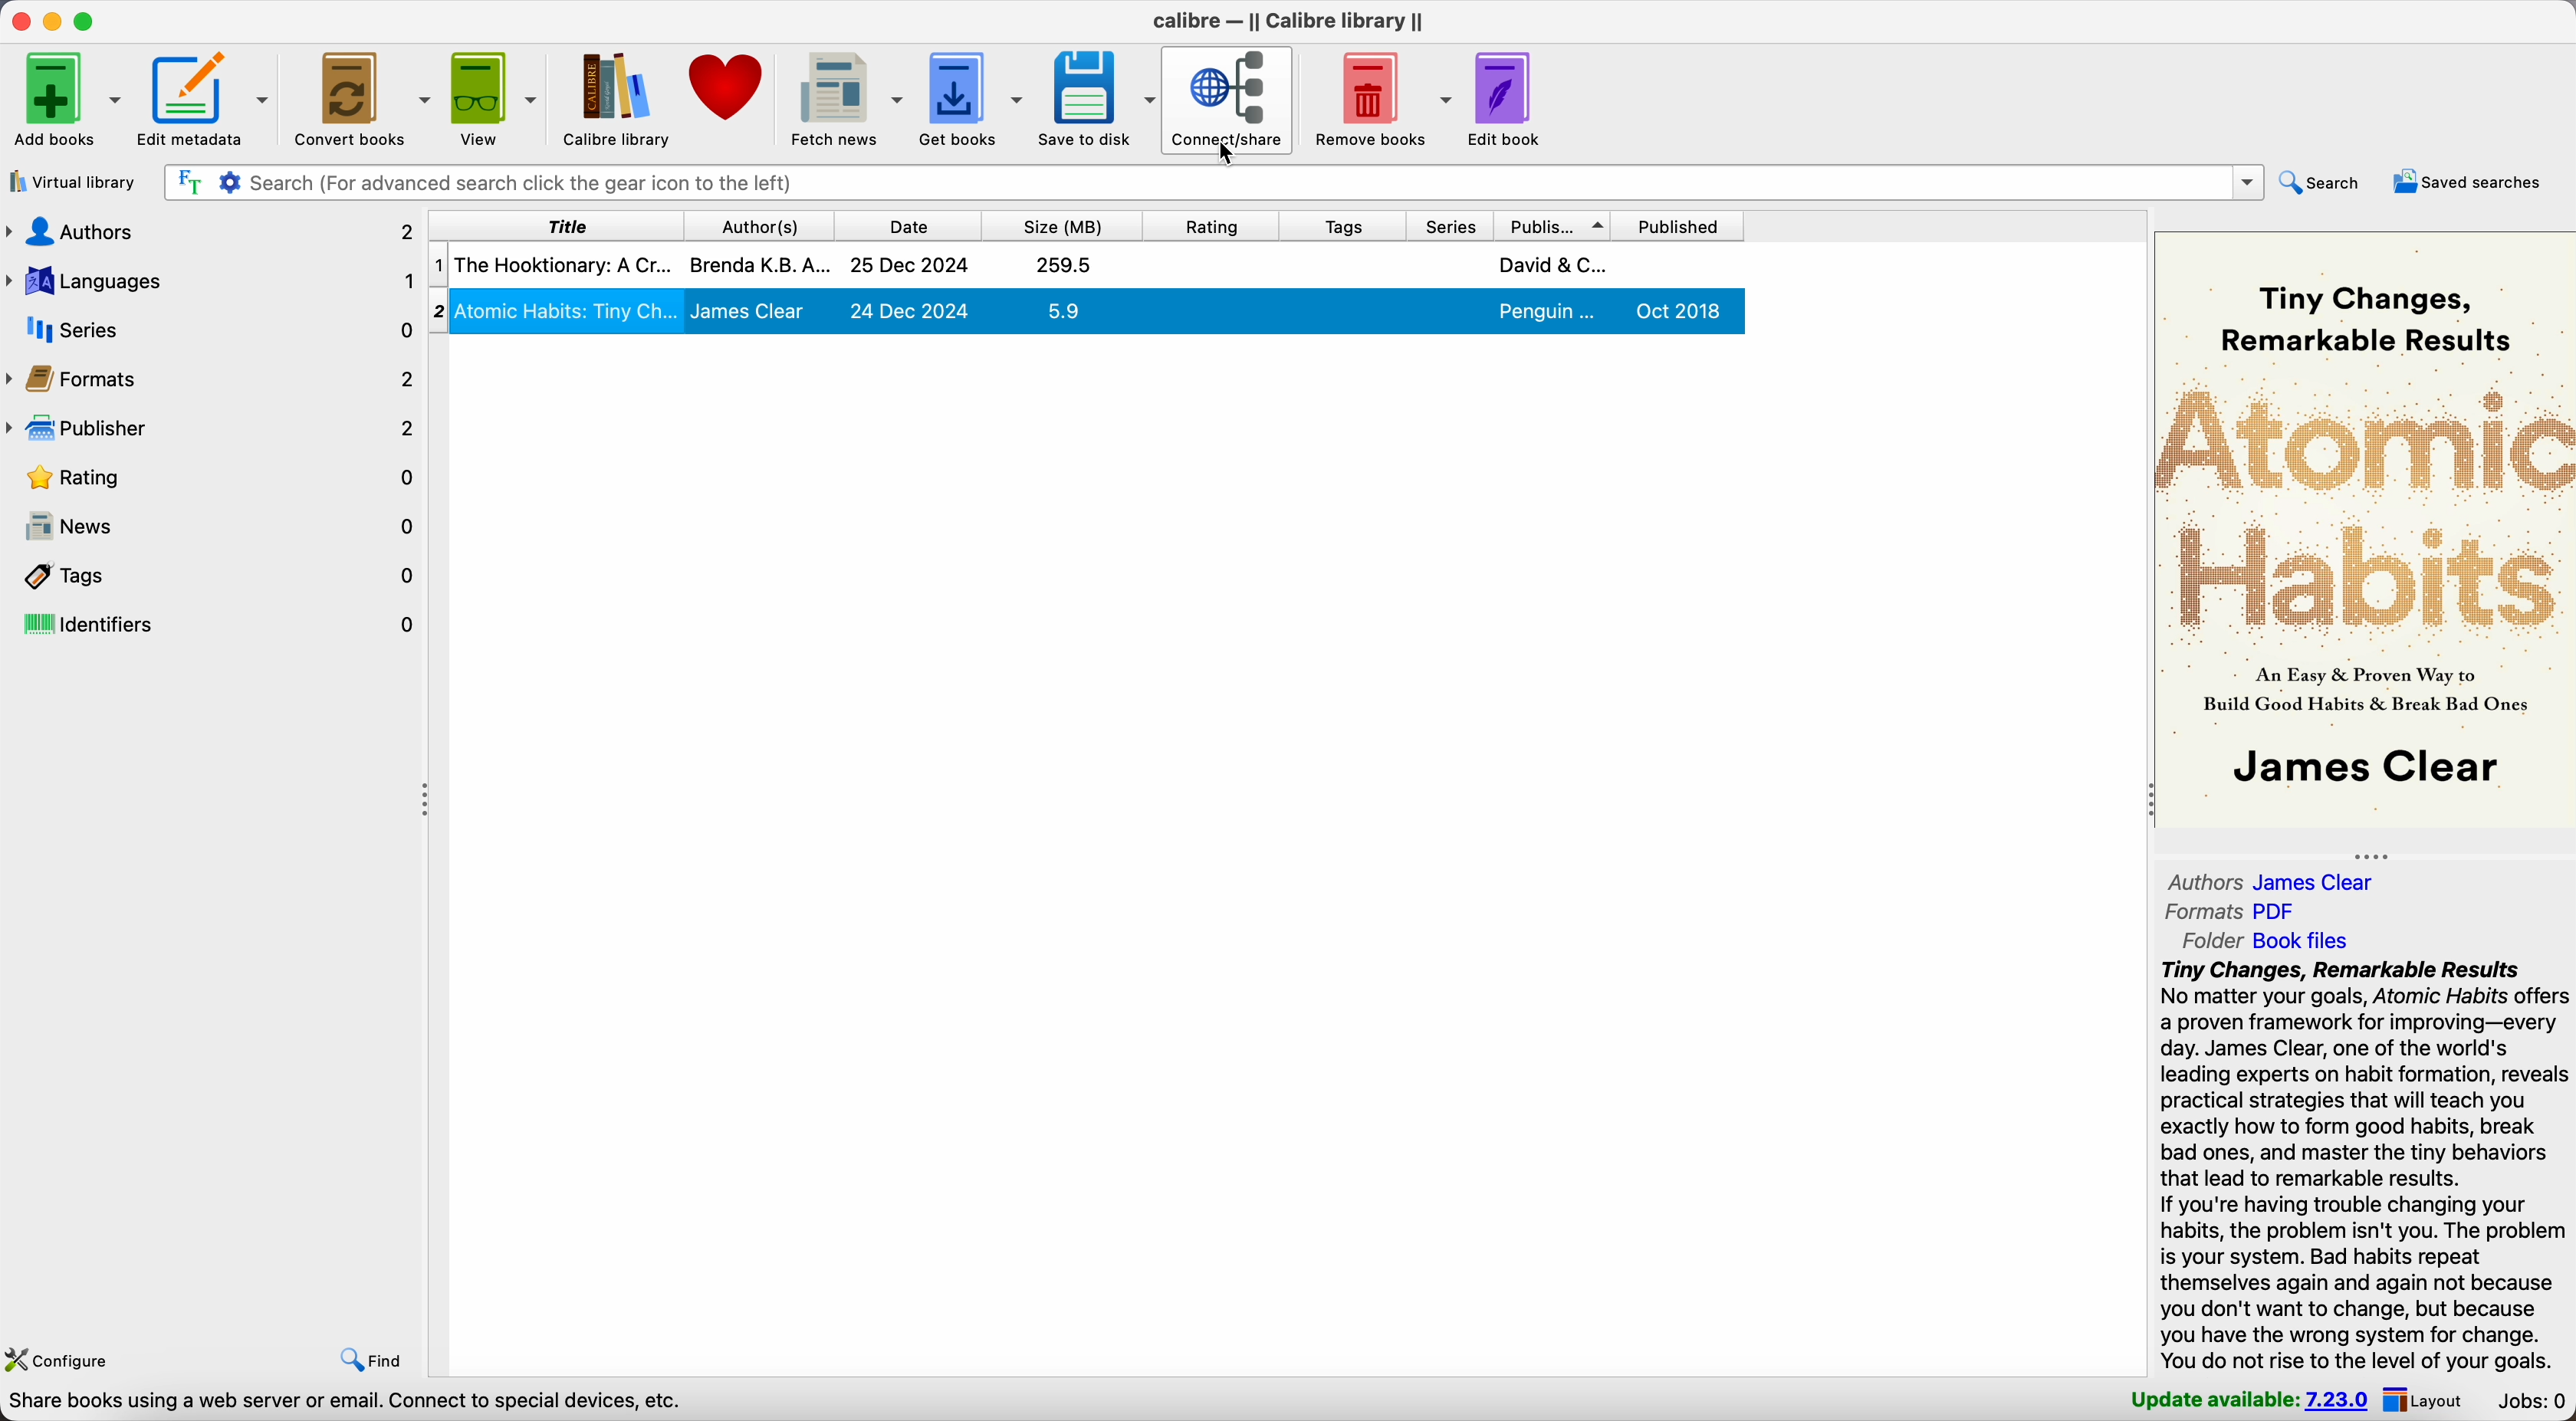 The height and width of the screenshot is (1421, 2576). What do you see at coordinates (905, 223) in the screenshot?
I see `date` at bounding box center [905, 223].